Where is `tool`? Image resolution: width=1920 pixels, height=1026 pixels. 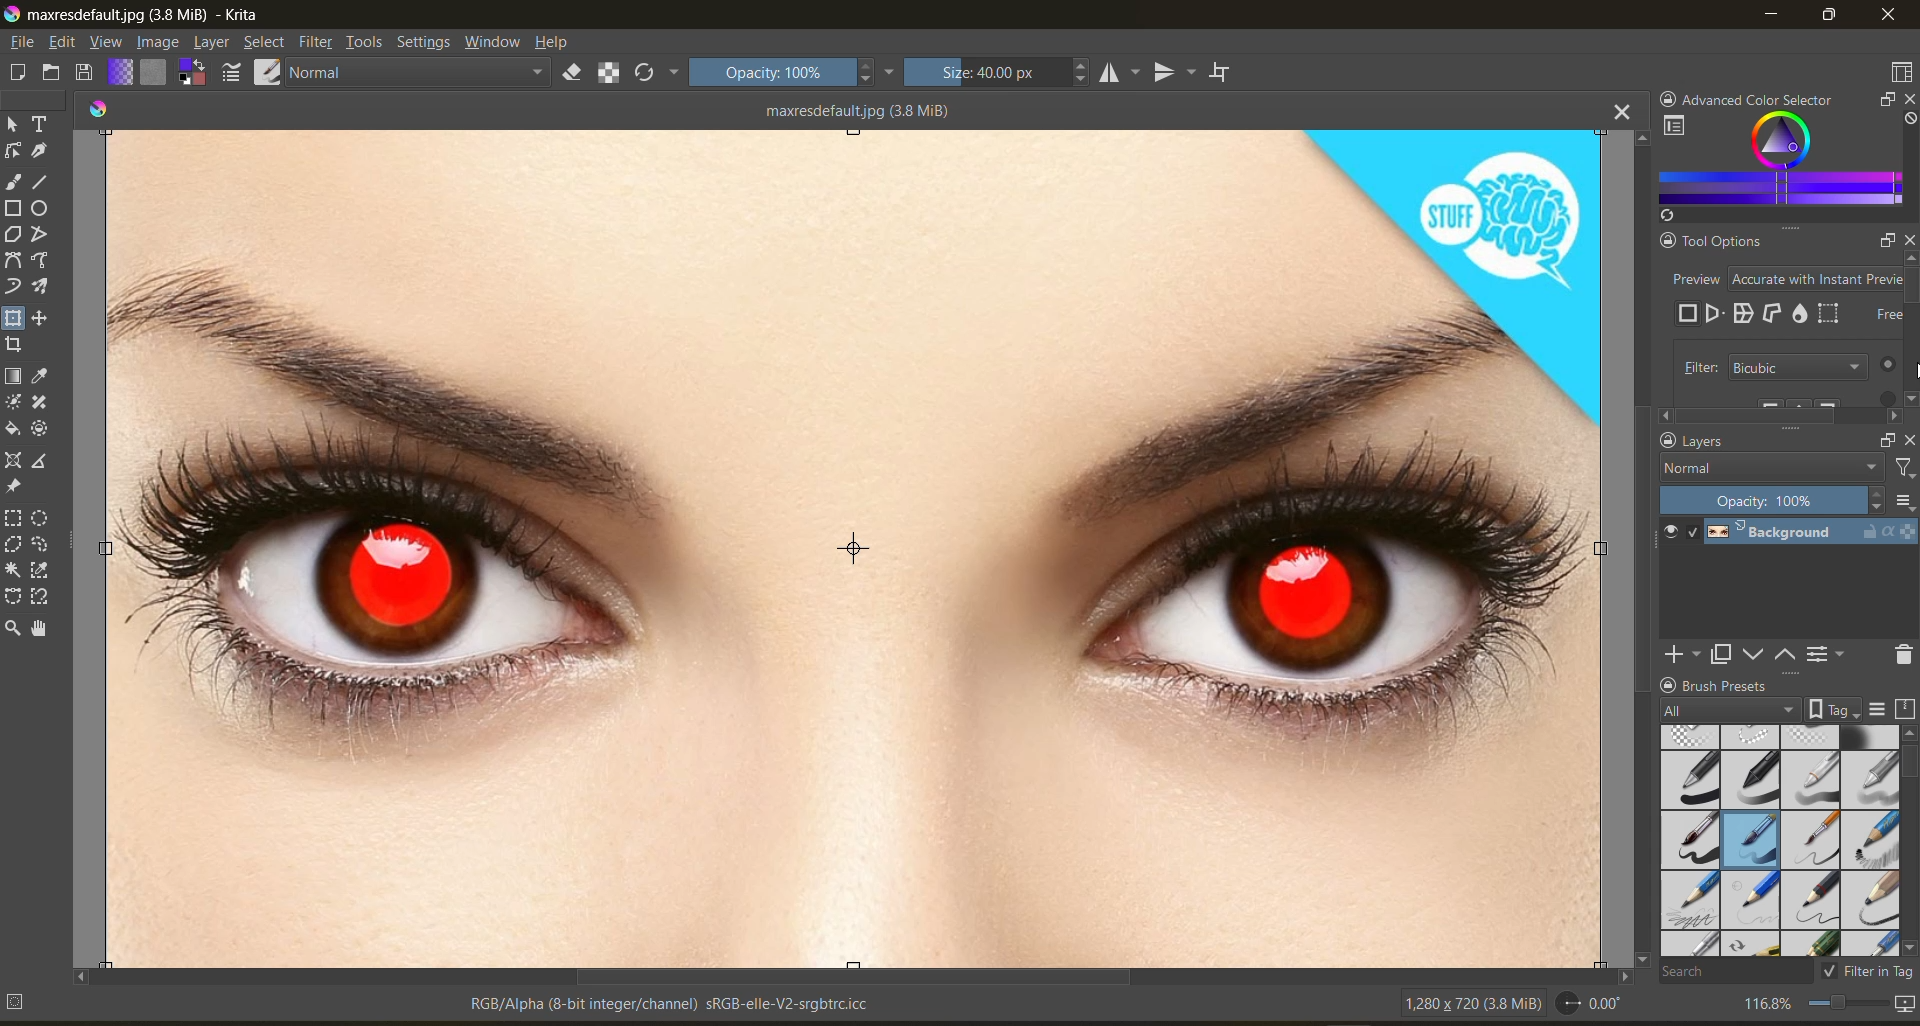
tool is located at coordinates (42, 377).